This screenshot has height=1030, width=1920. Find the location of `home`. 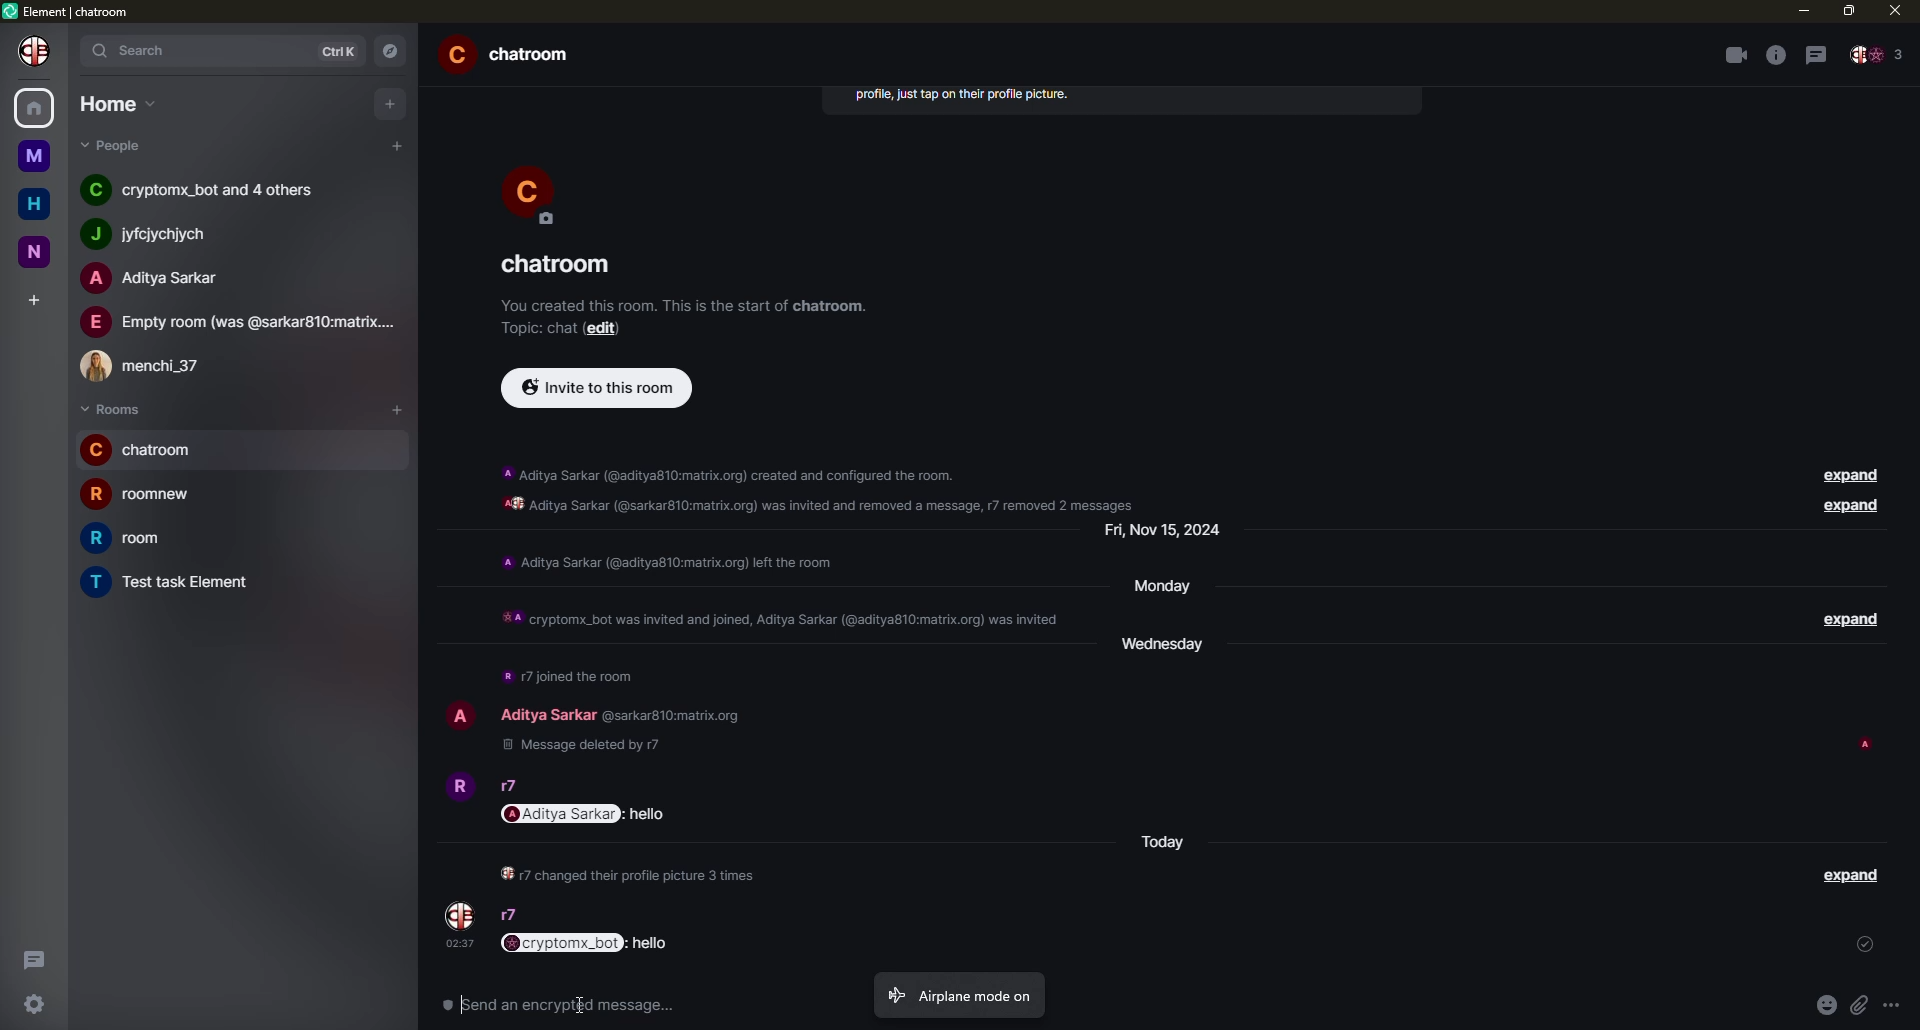

home is located at coordinates (36, 109).